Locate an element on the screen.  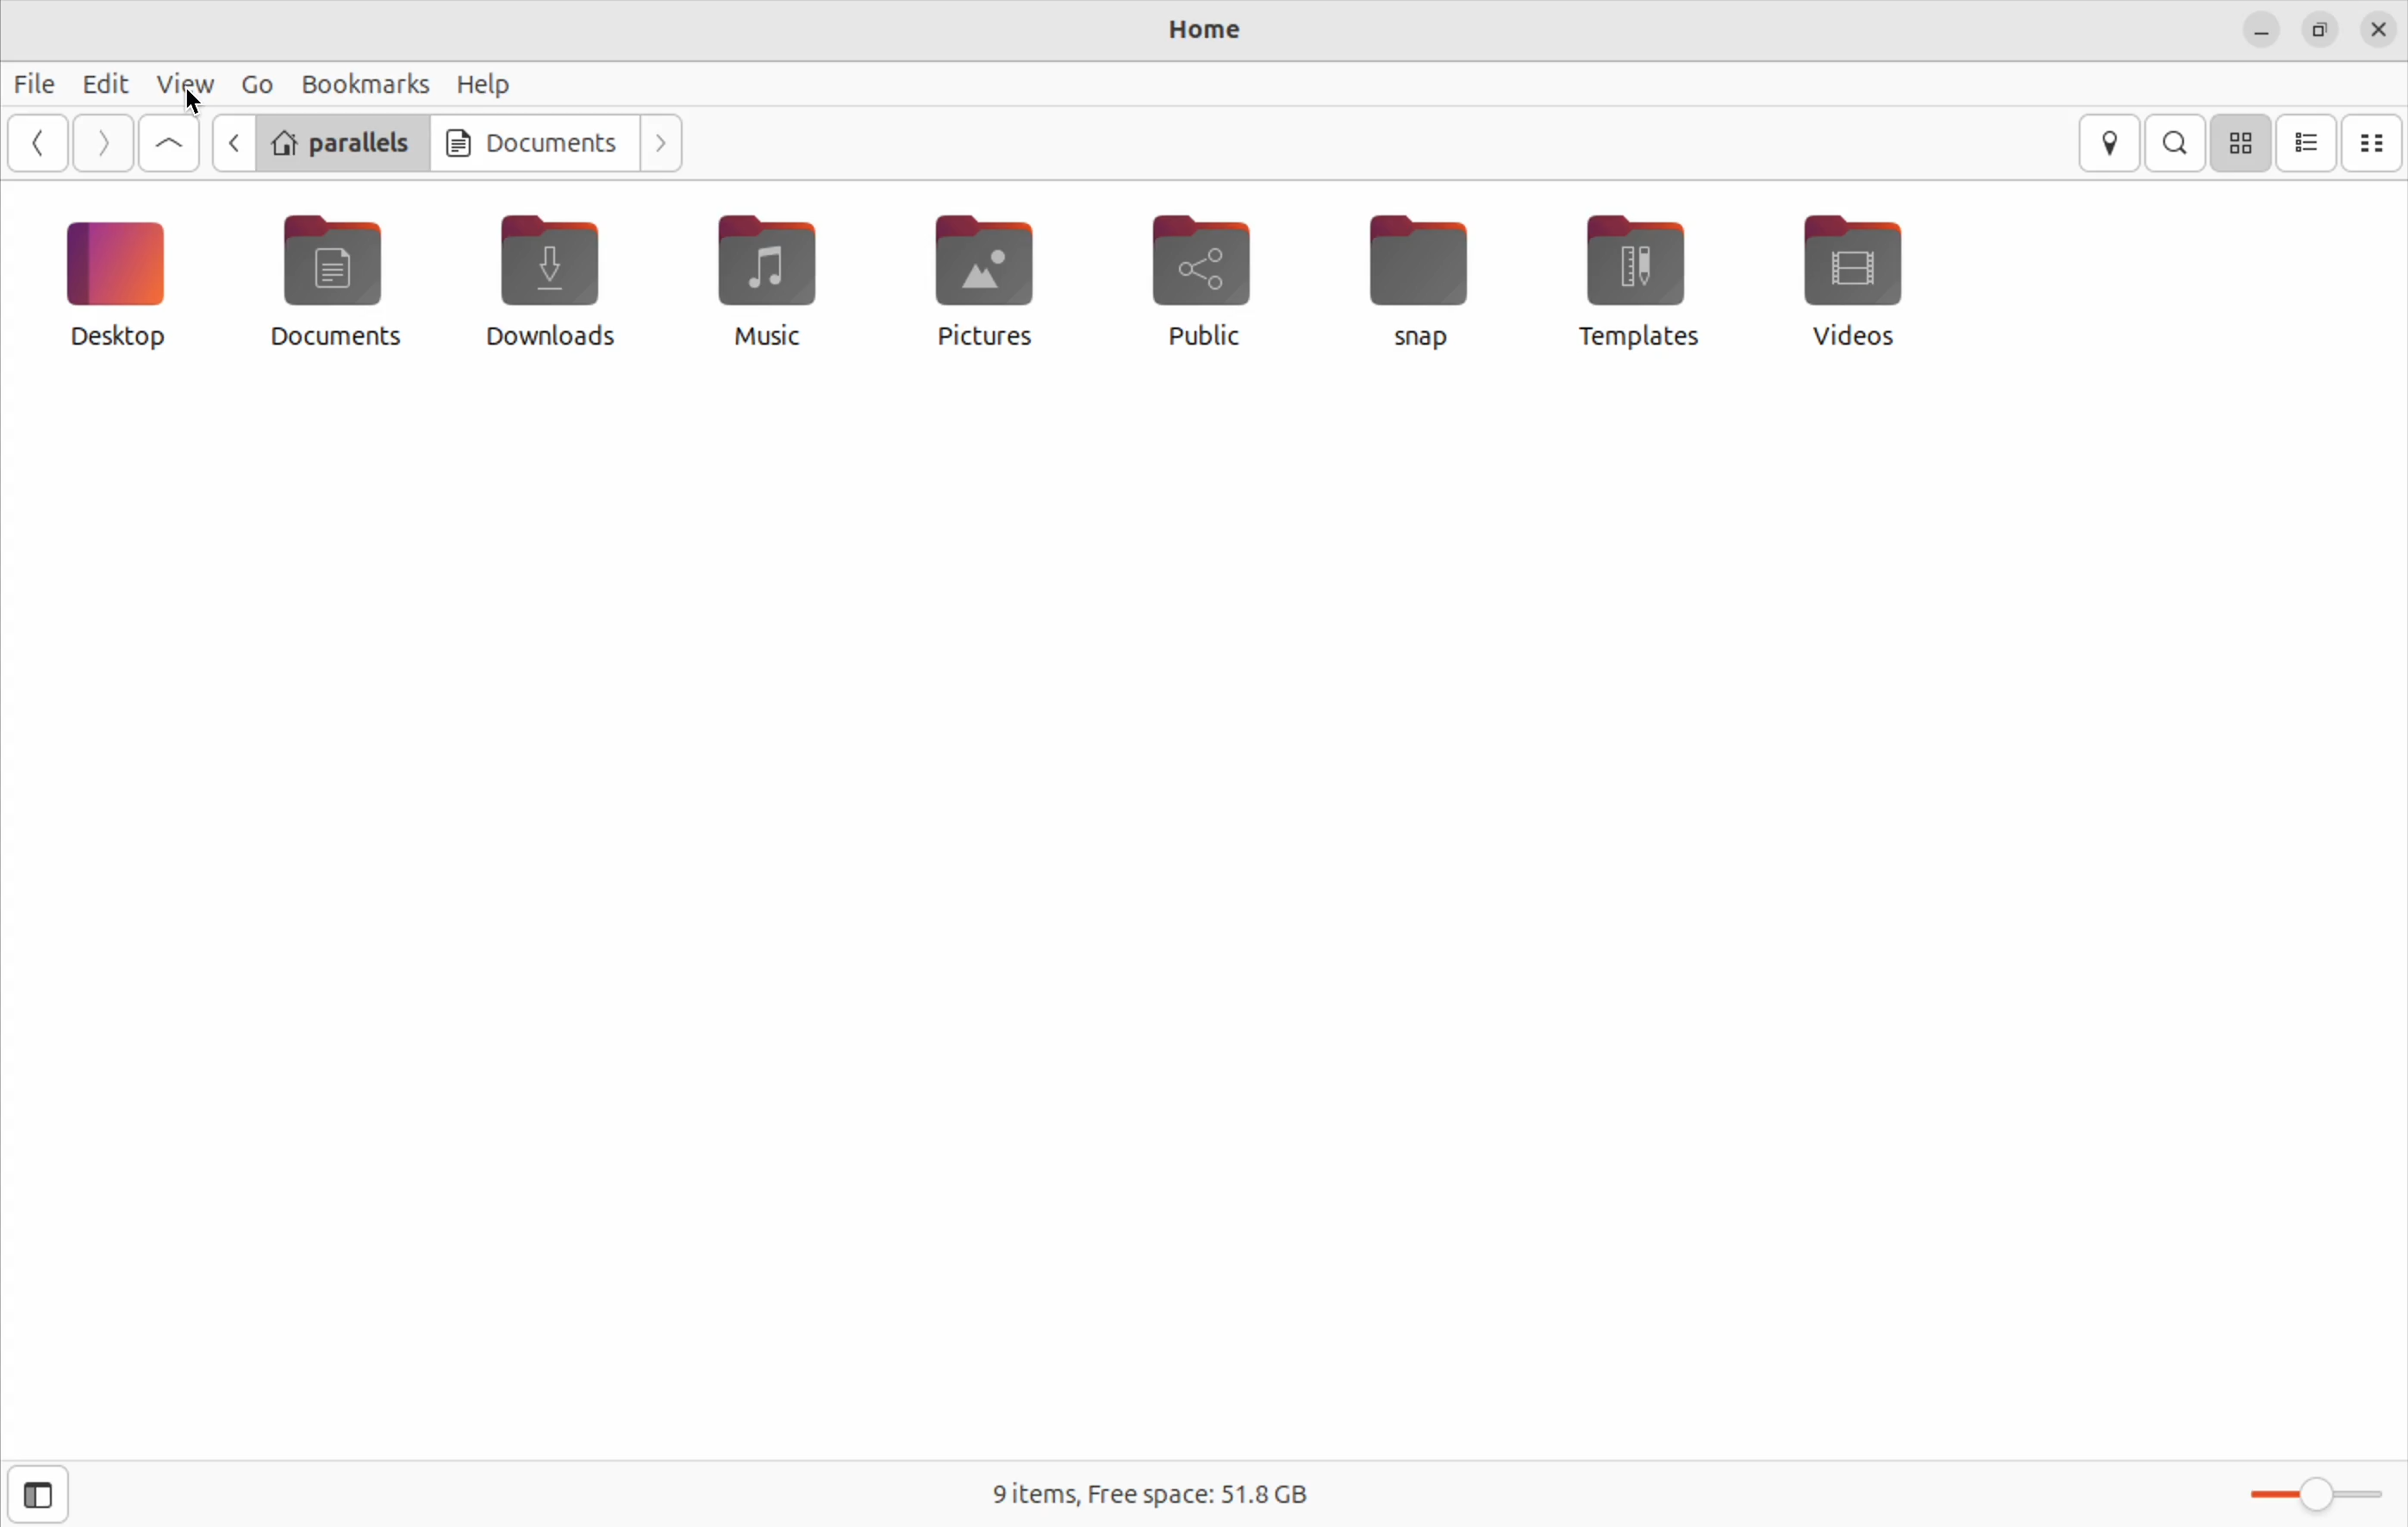
parallels is located at coordinates (348, 144).